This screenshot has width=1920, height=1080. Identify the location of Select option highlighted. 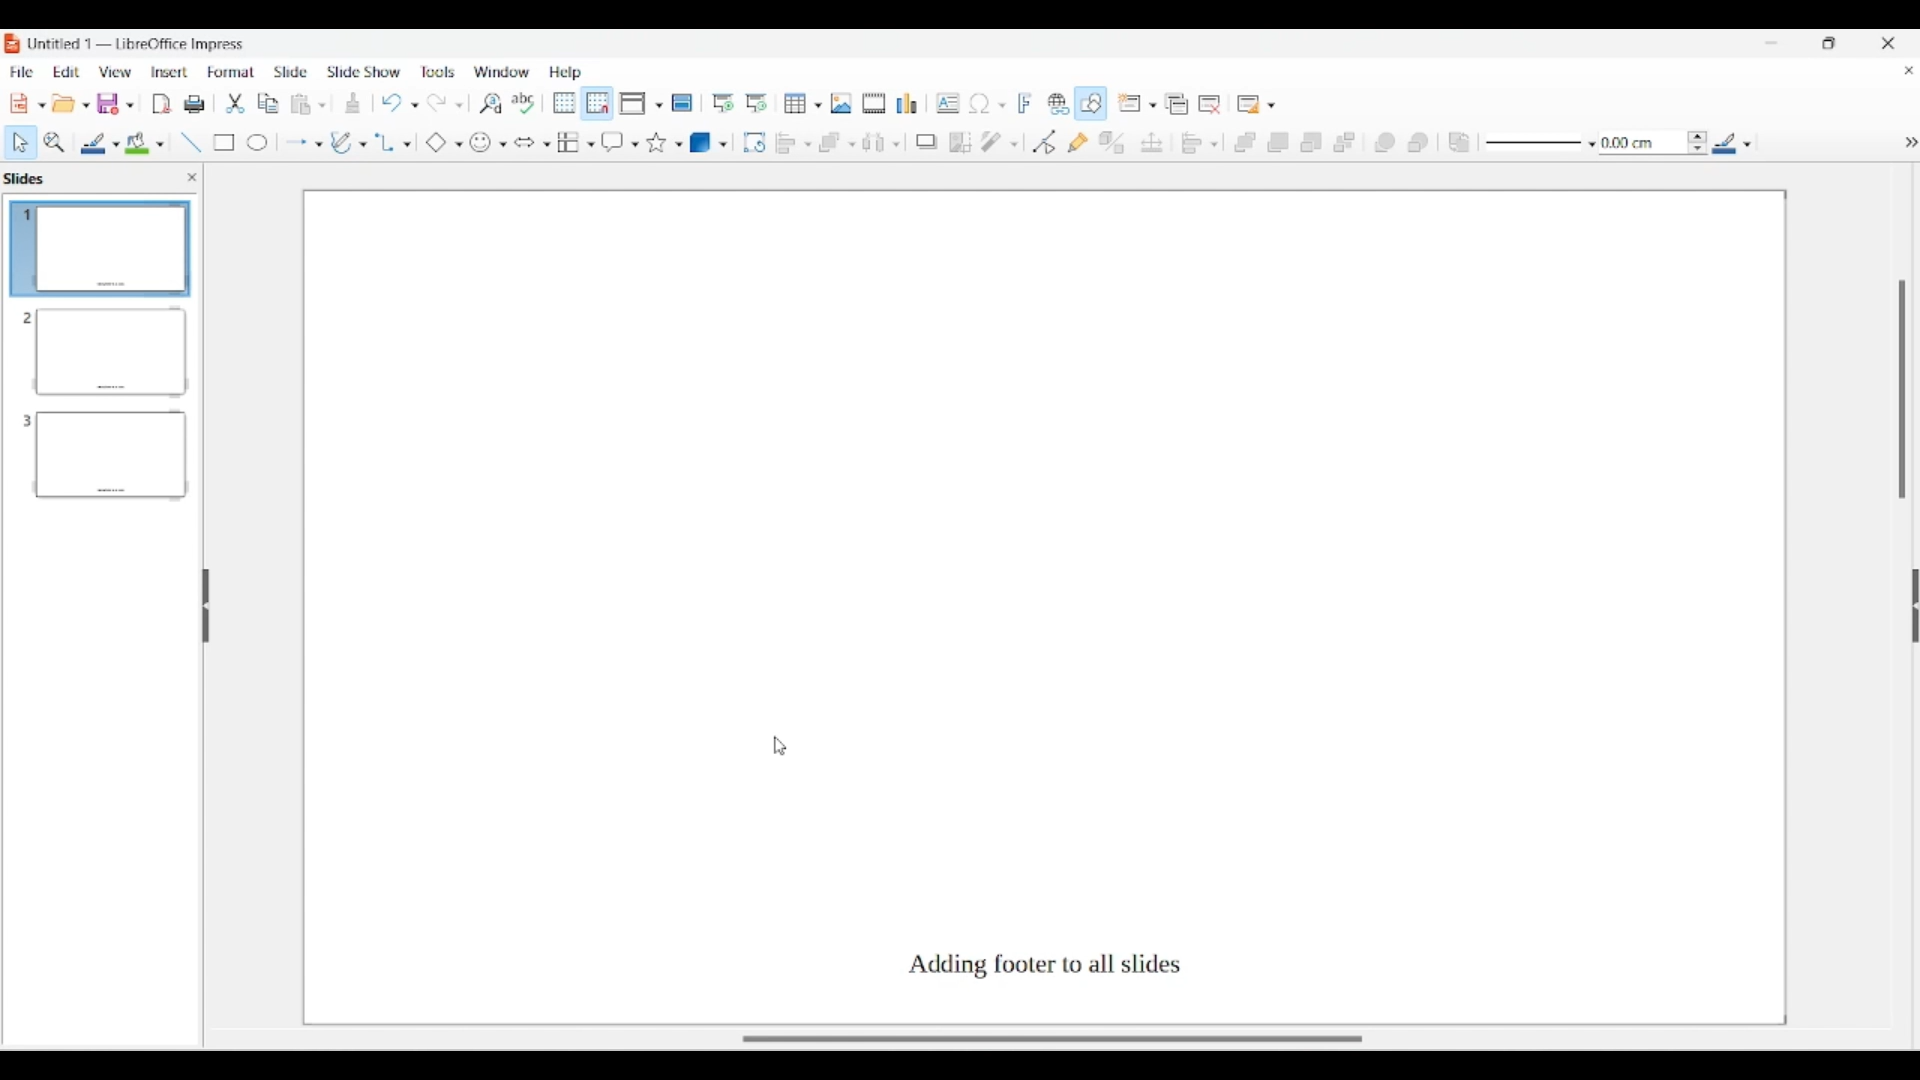
(20, 143).